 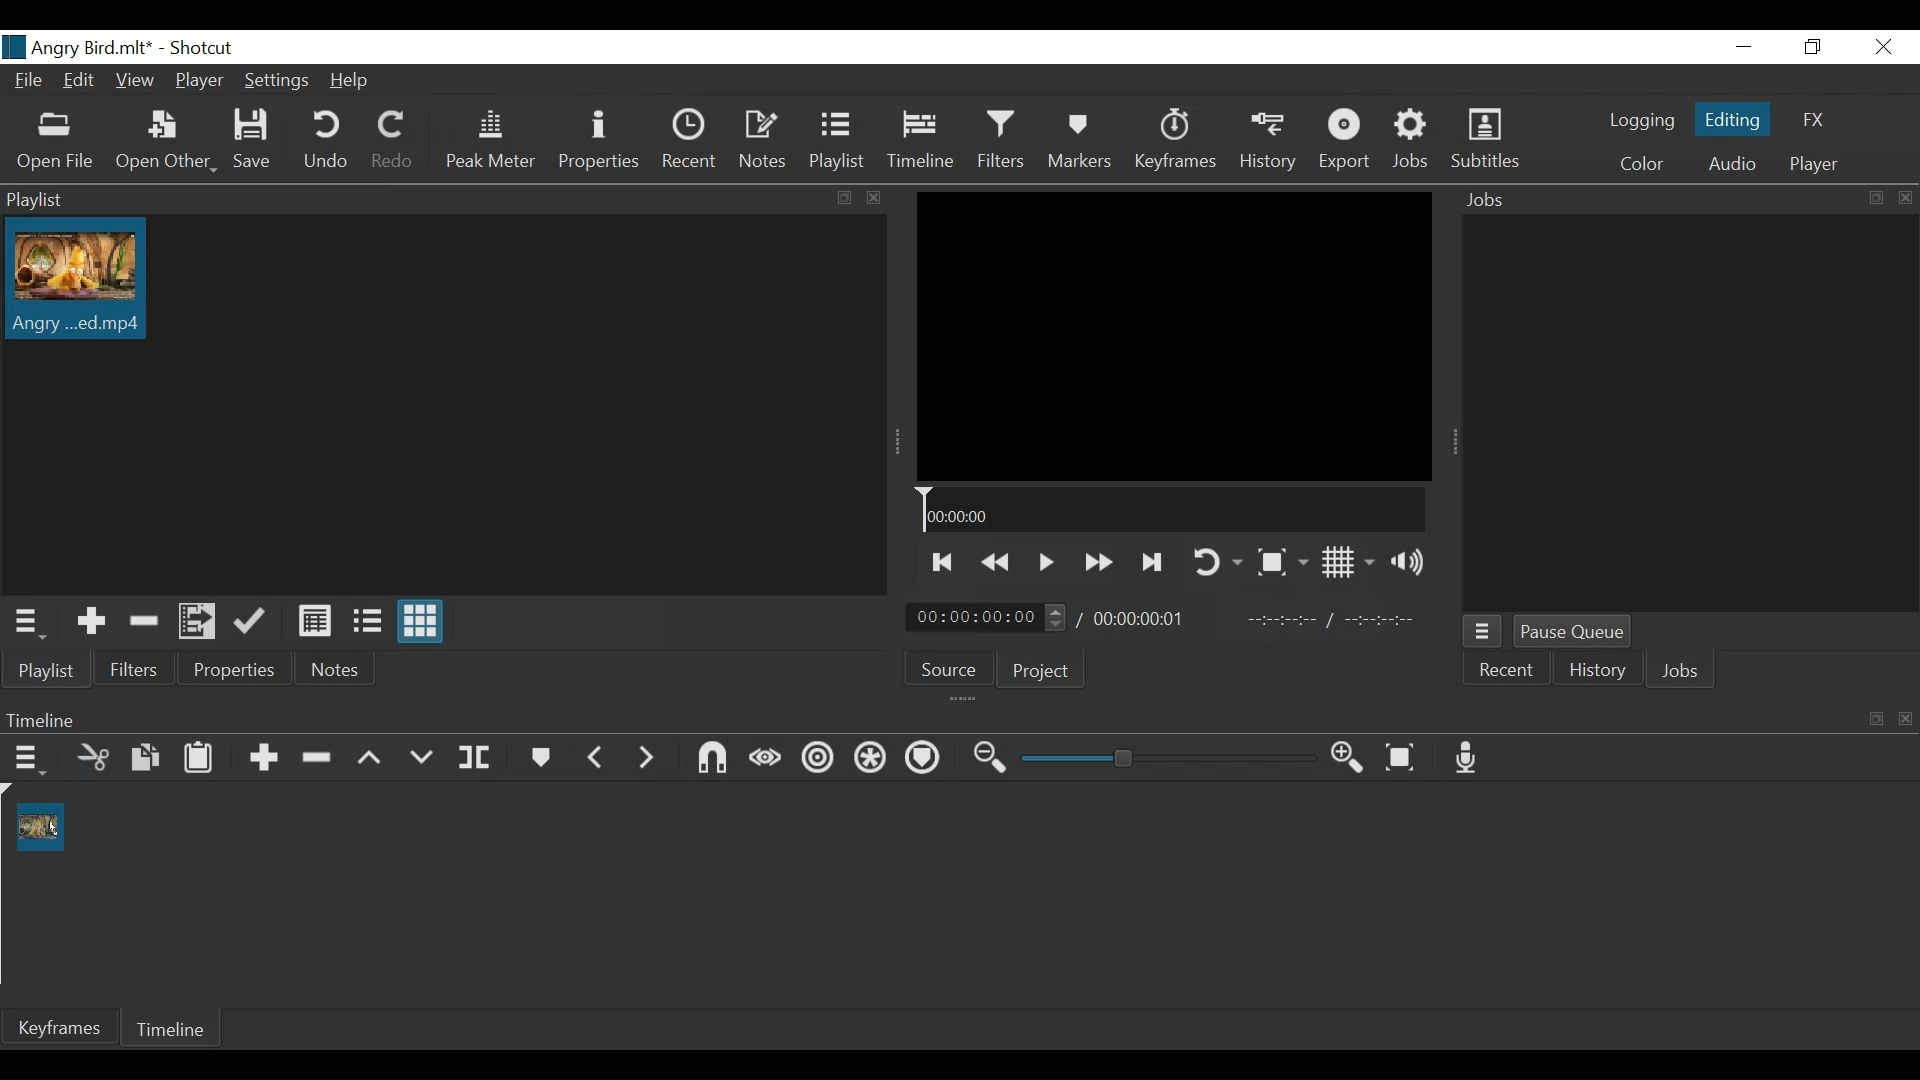 I want to click on Playlist, so click(x=46, y=669).